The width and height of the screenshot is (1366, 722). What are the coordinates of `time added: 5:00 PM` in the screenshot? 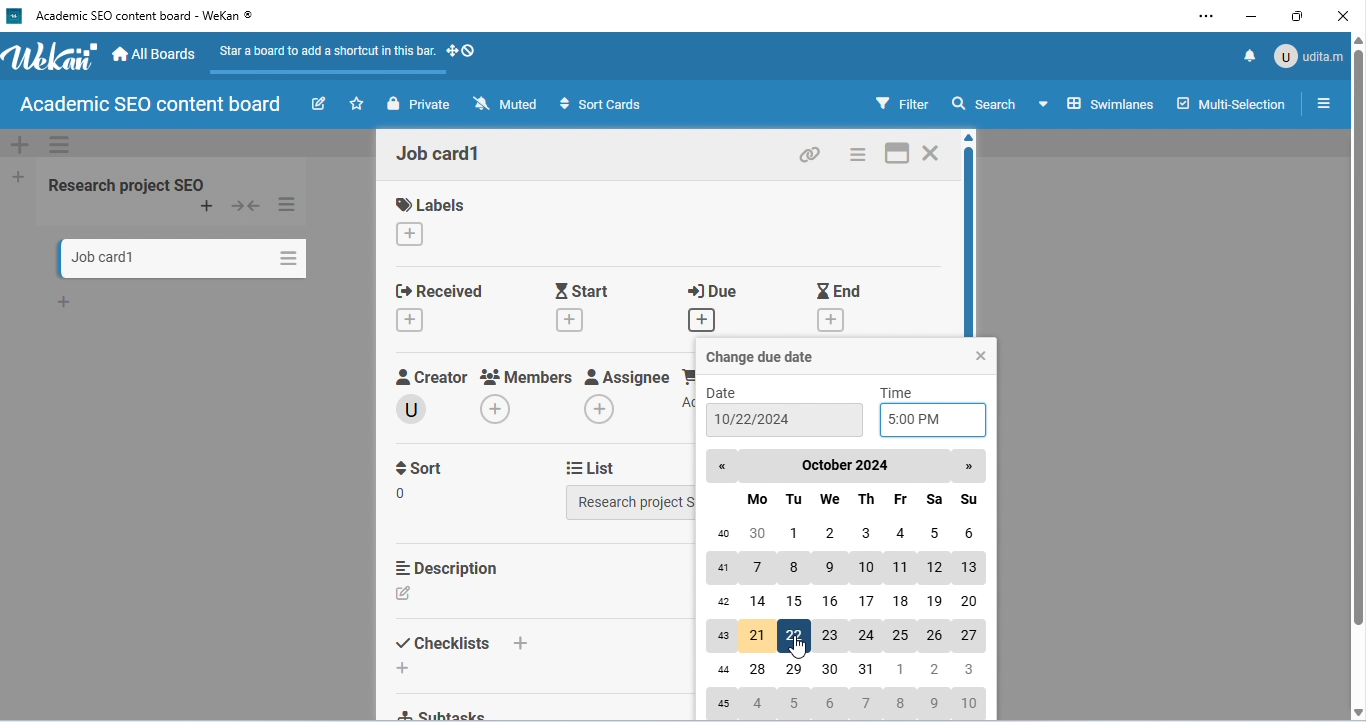 It's located at (932, 421).